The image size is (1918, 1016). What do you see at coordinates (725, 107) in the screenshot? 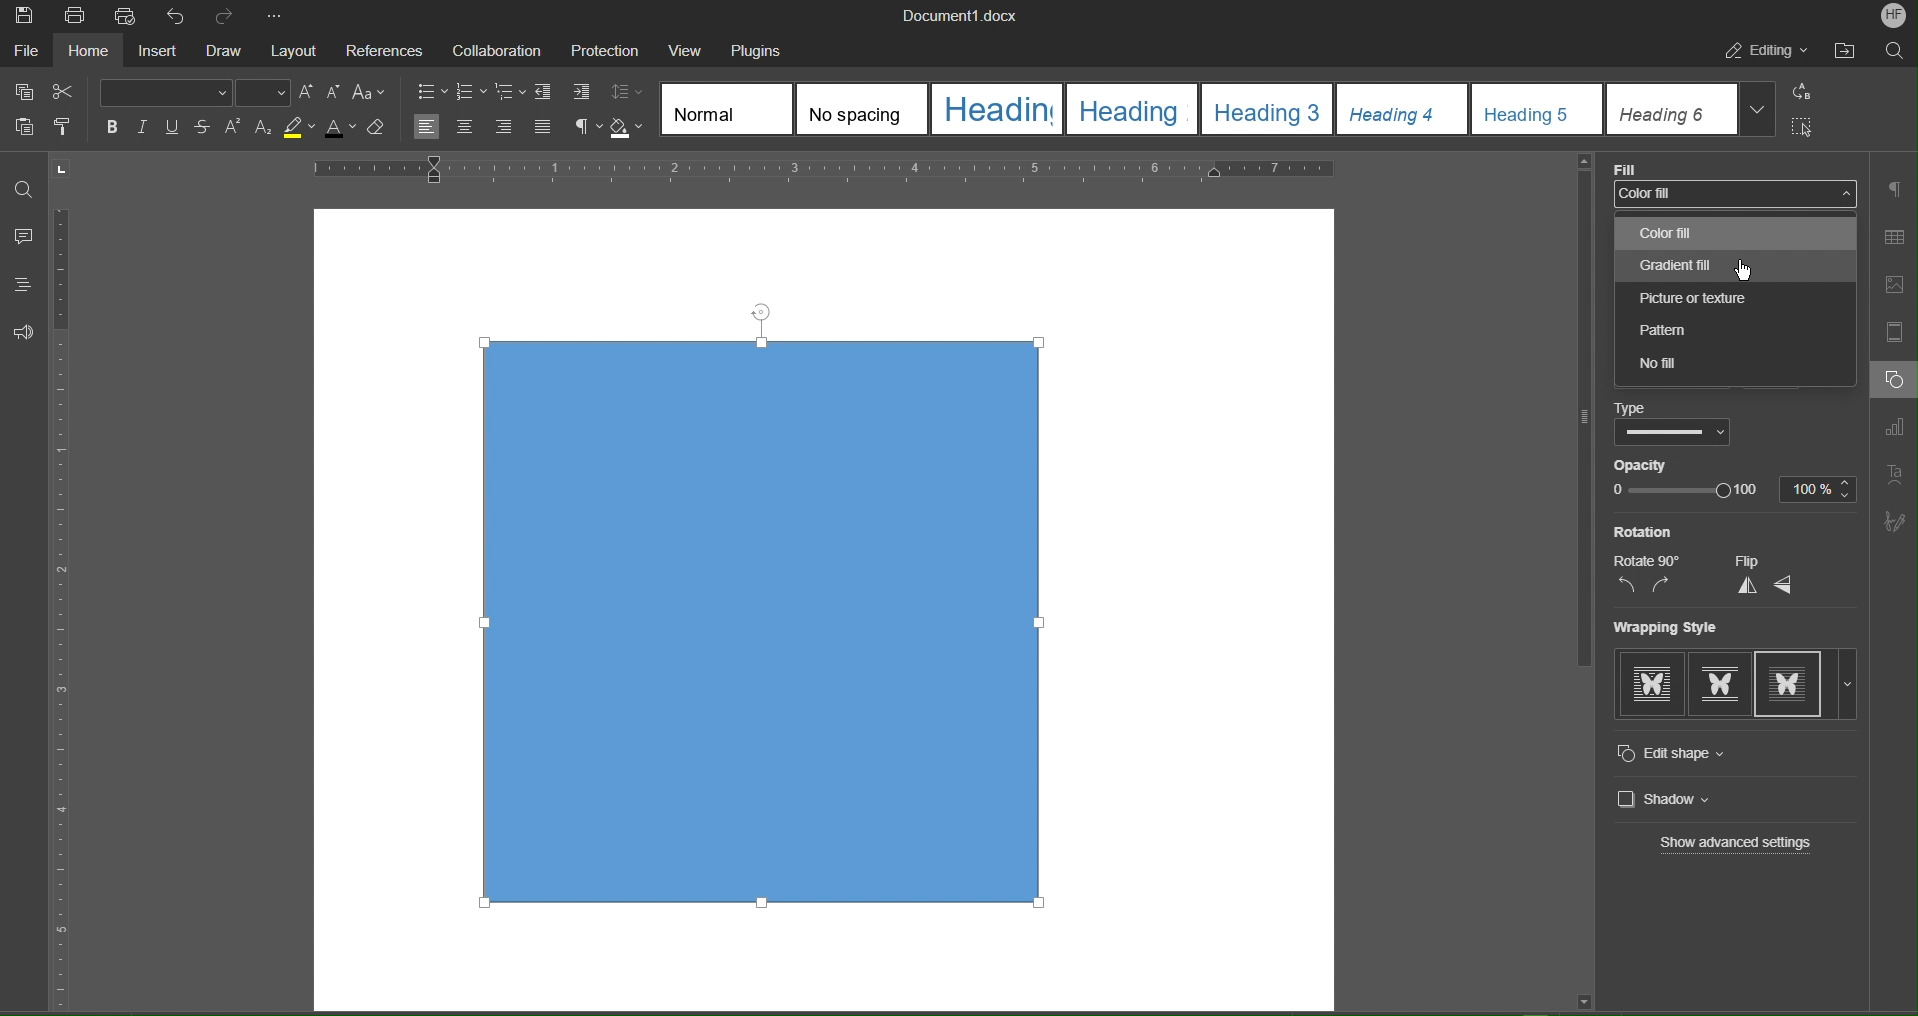
I see `Normal` at bounding box center [725, 107].